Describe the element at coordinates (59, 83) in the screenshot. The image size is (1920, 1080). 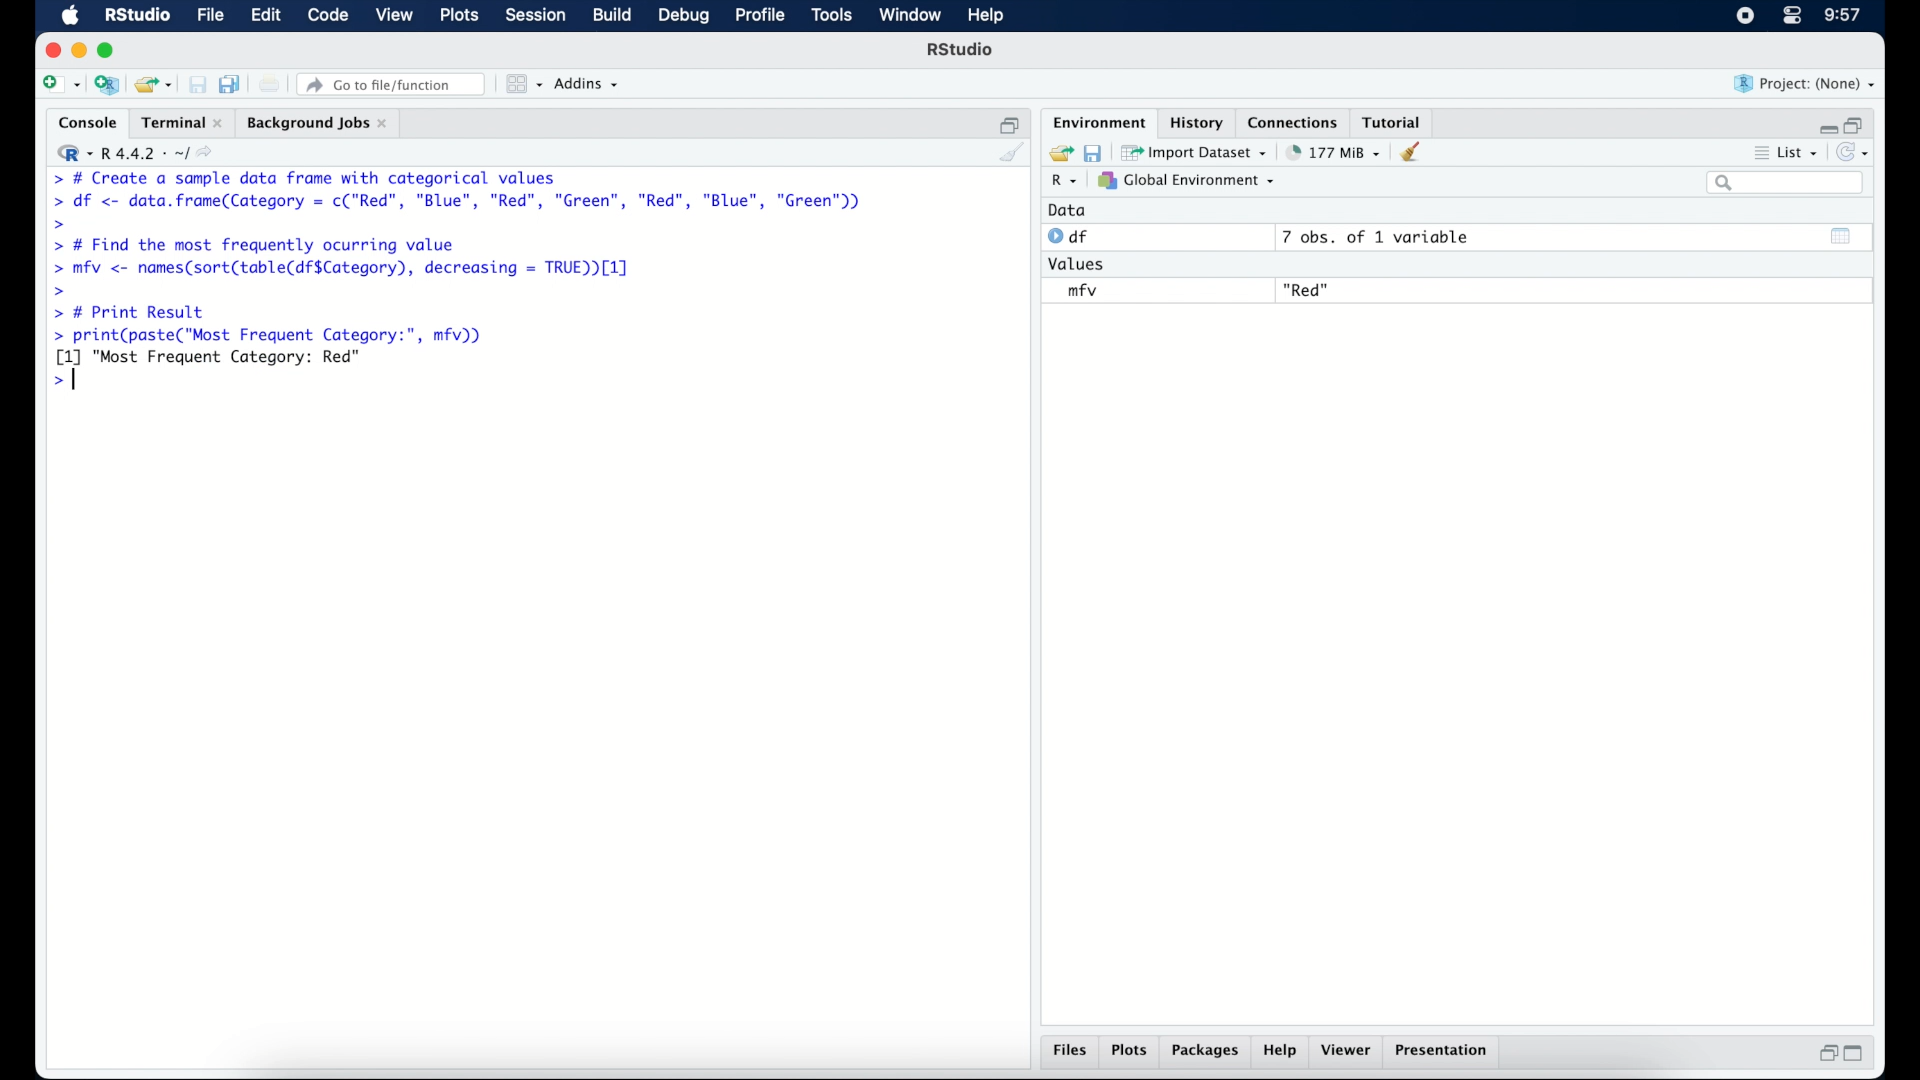
I see `new file` at that location.